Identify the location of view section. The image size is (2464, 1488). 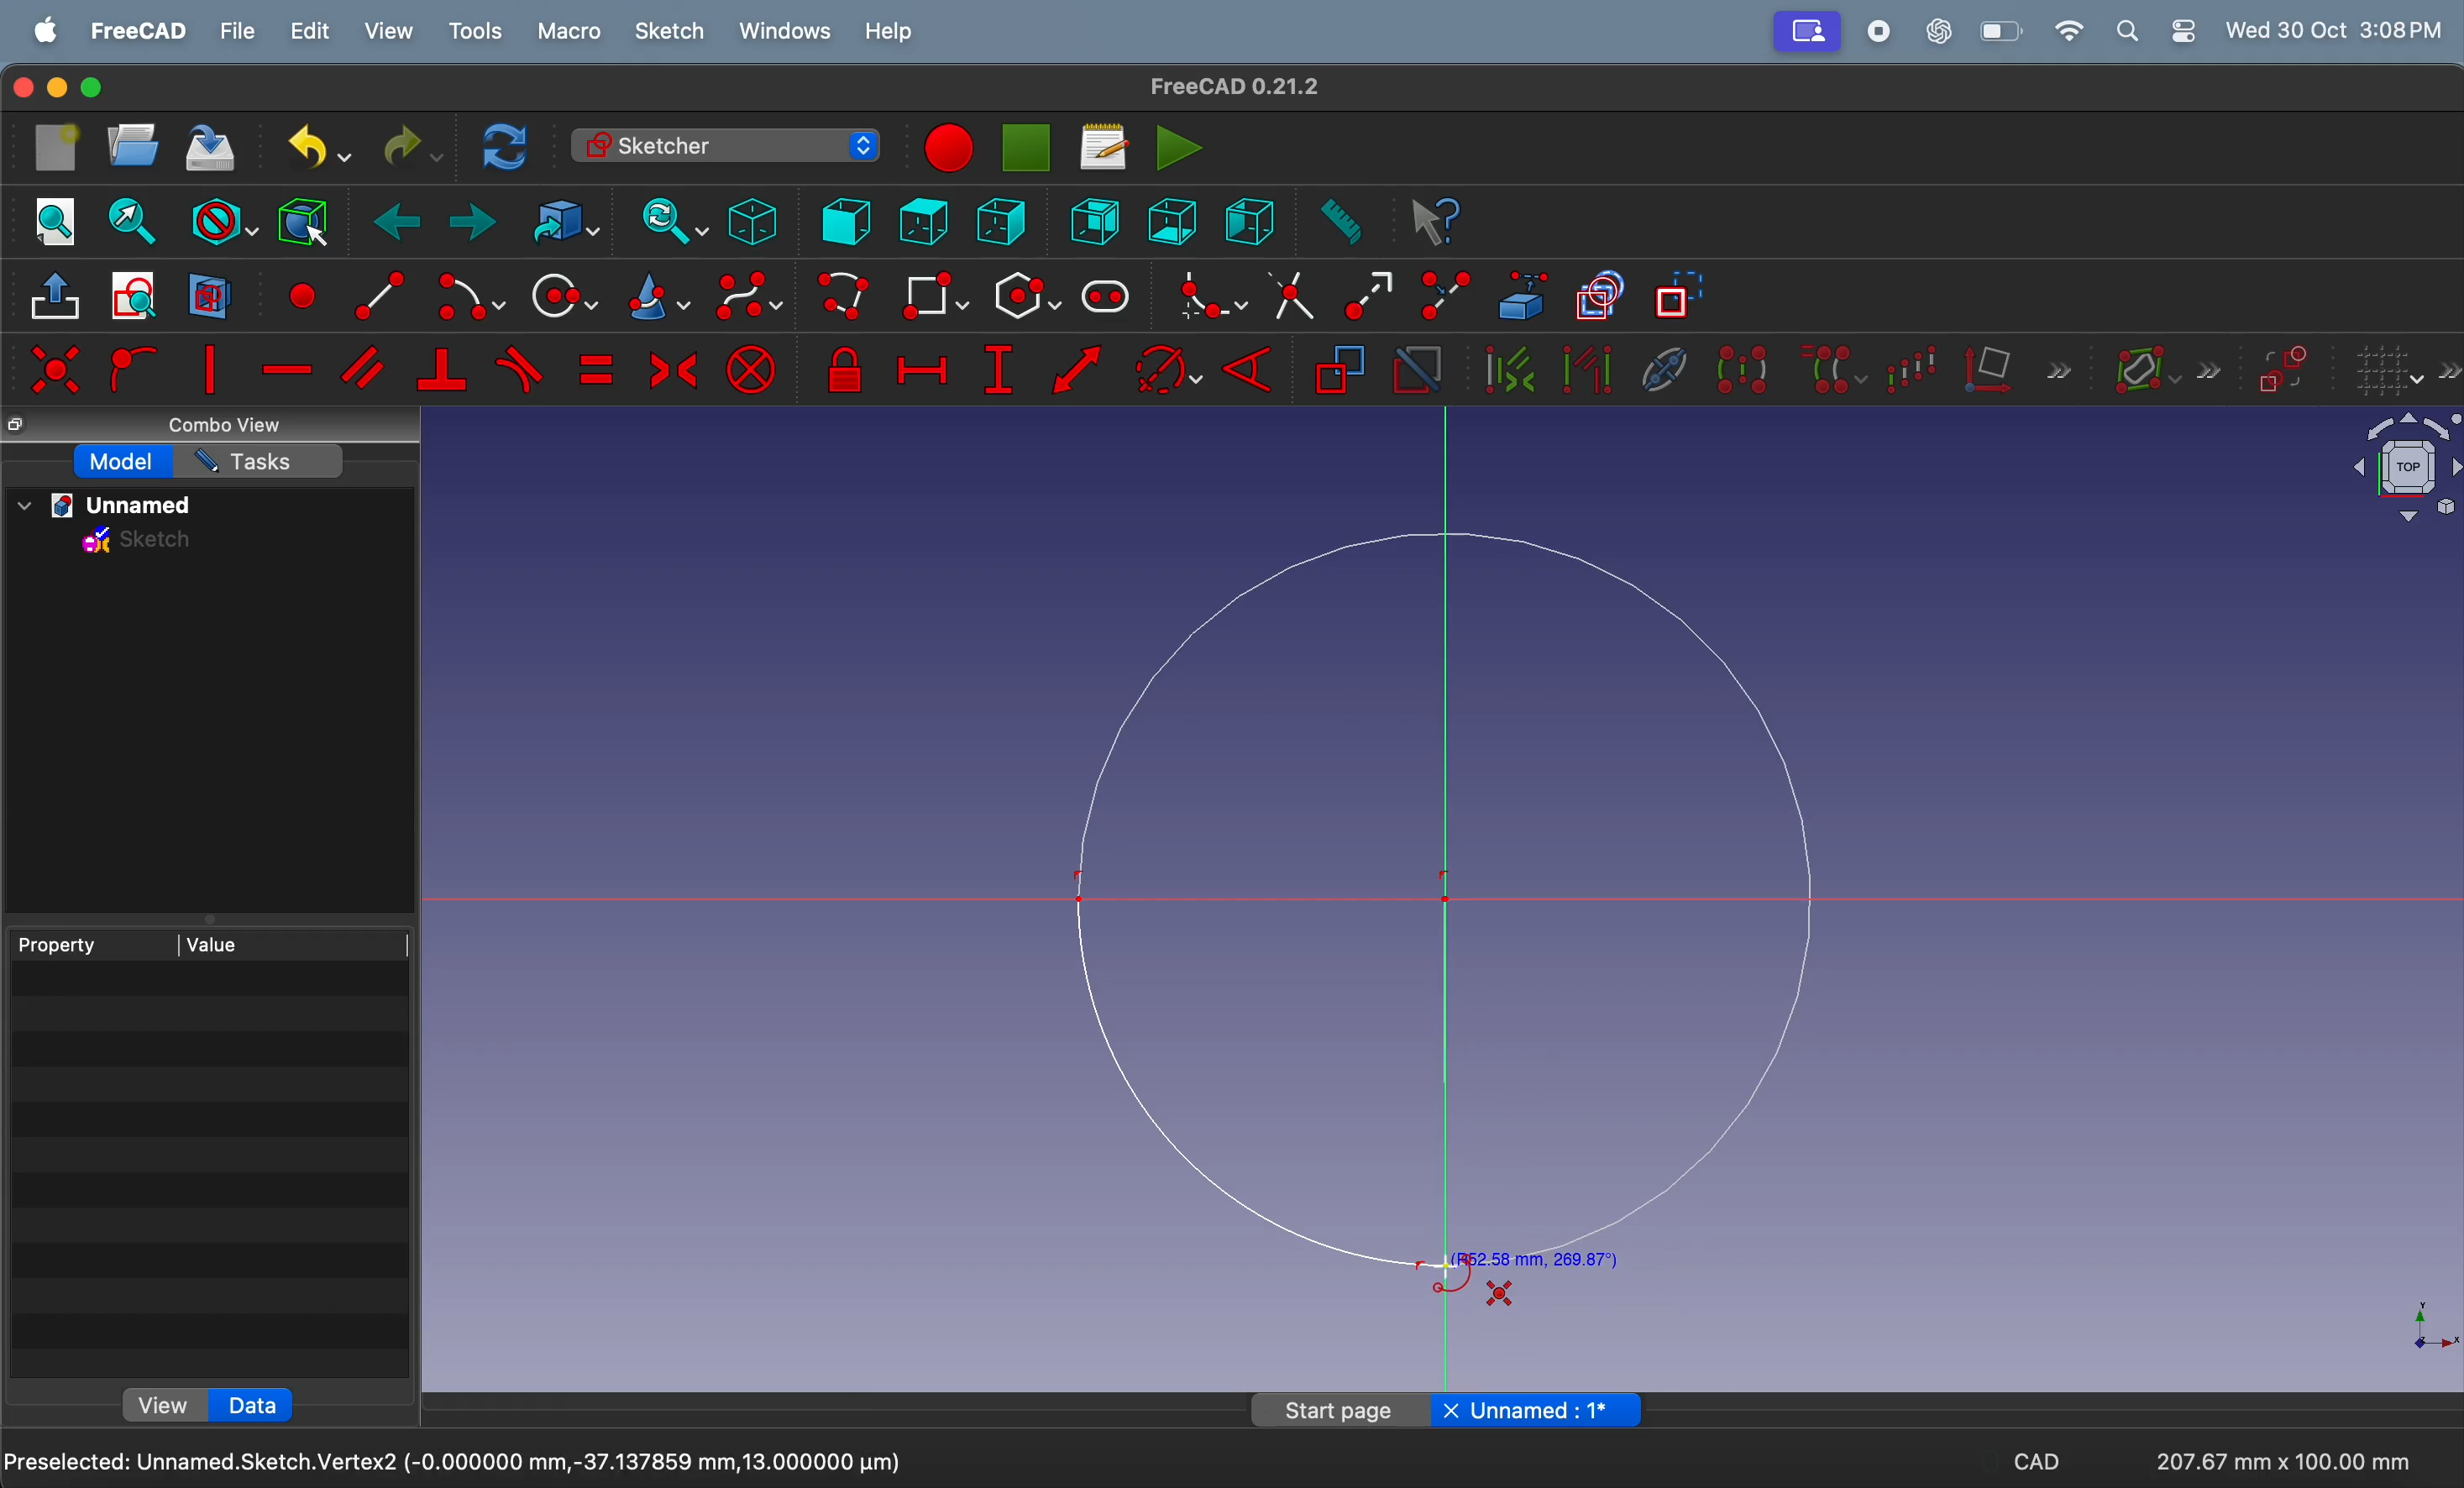
(210, 295).